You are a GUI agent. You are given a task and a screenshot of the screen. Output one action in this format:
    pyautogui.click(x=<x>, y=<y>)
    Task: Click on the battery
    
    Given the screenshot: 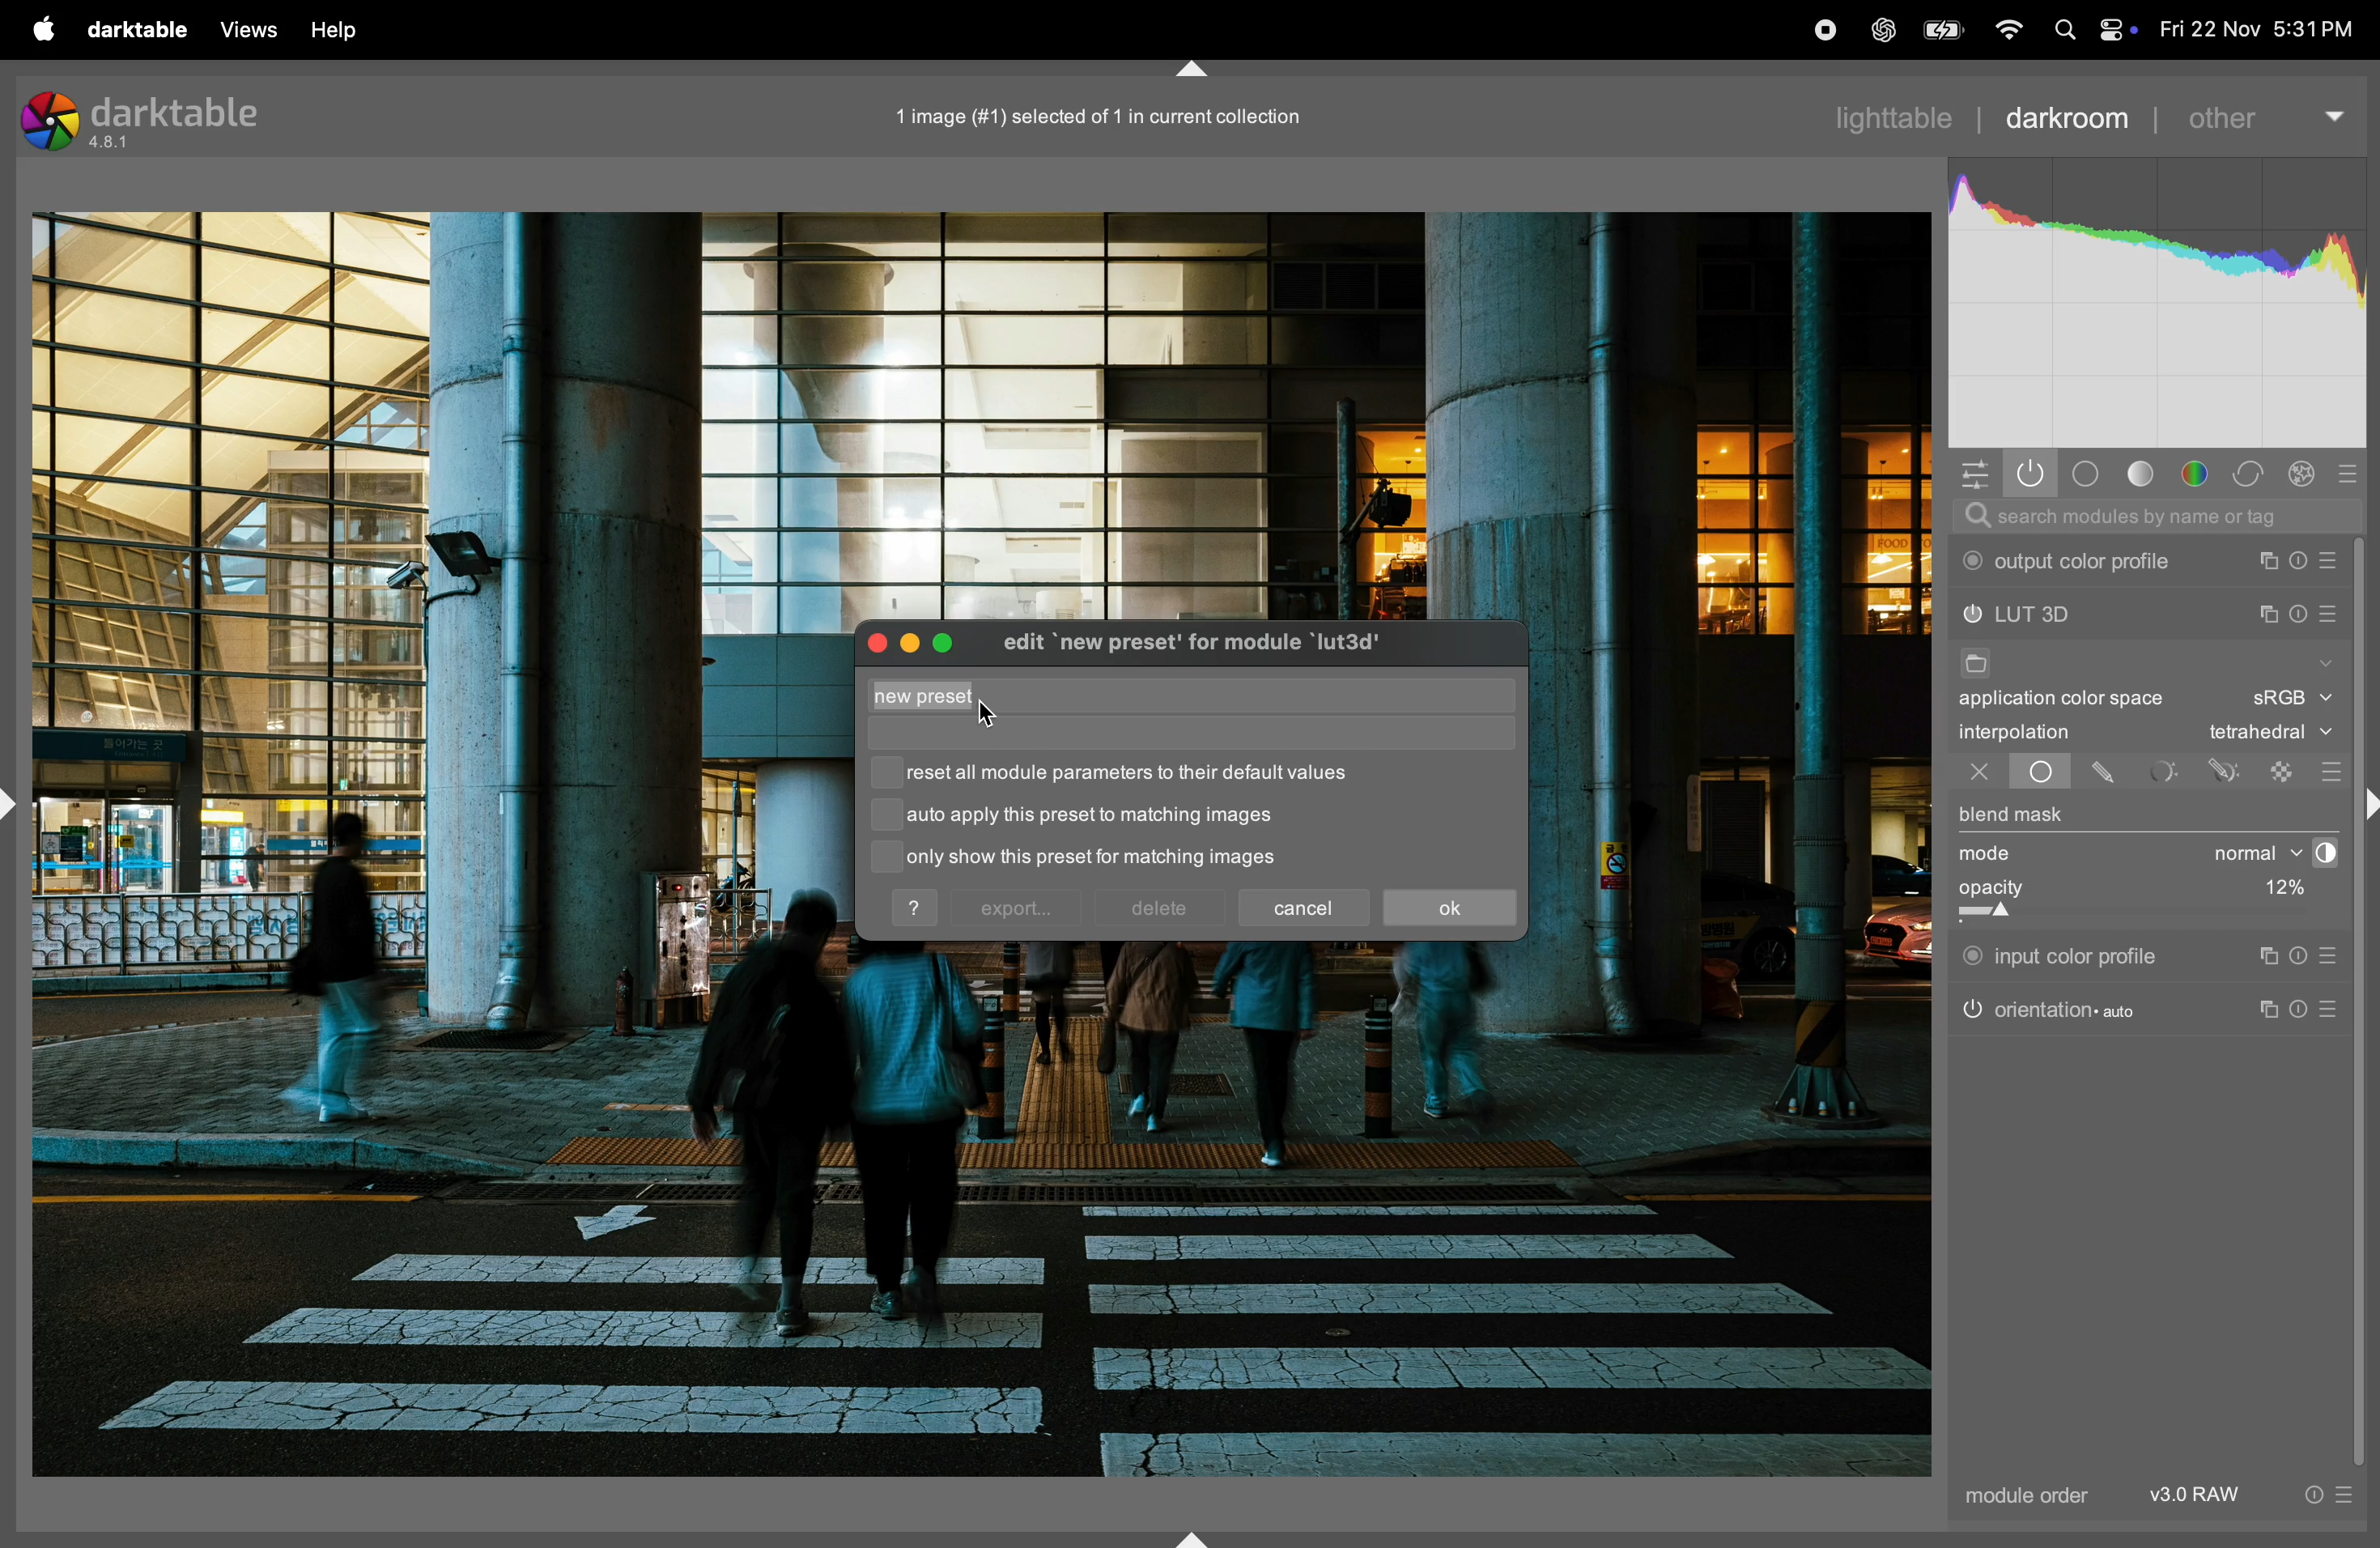 What is the action you would take?
    pyautogui.click(x=1940, y=30)
    